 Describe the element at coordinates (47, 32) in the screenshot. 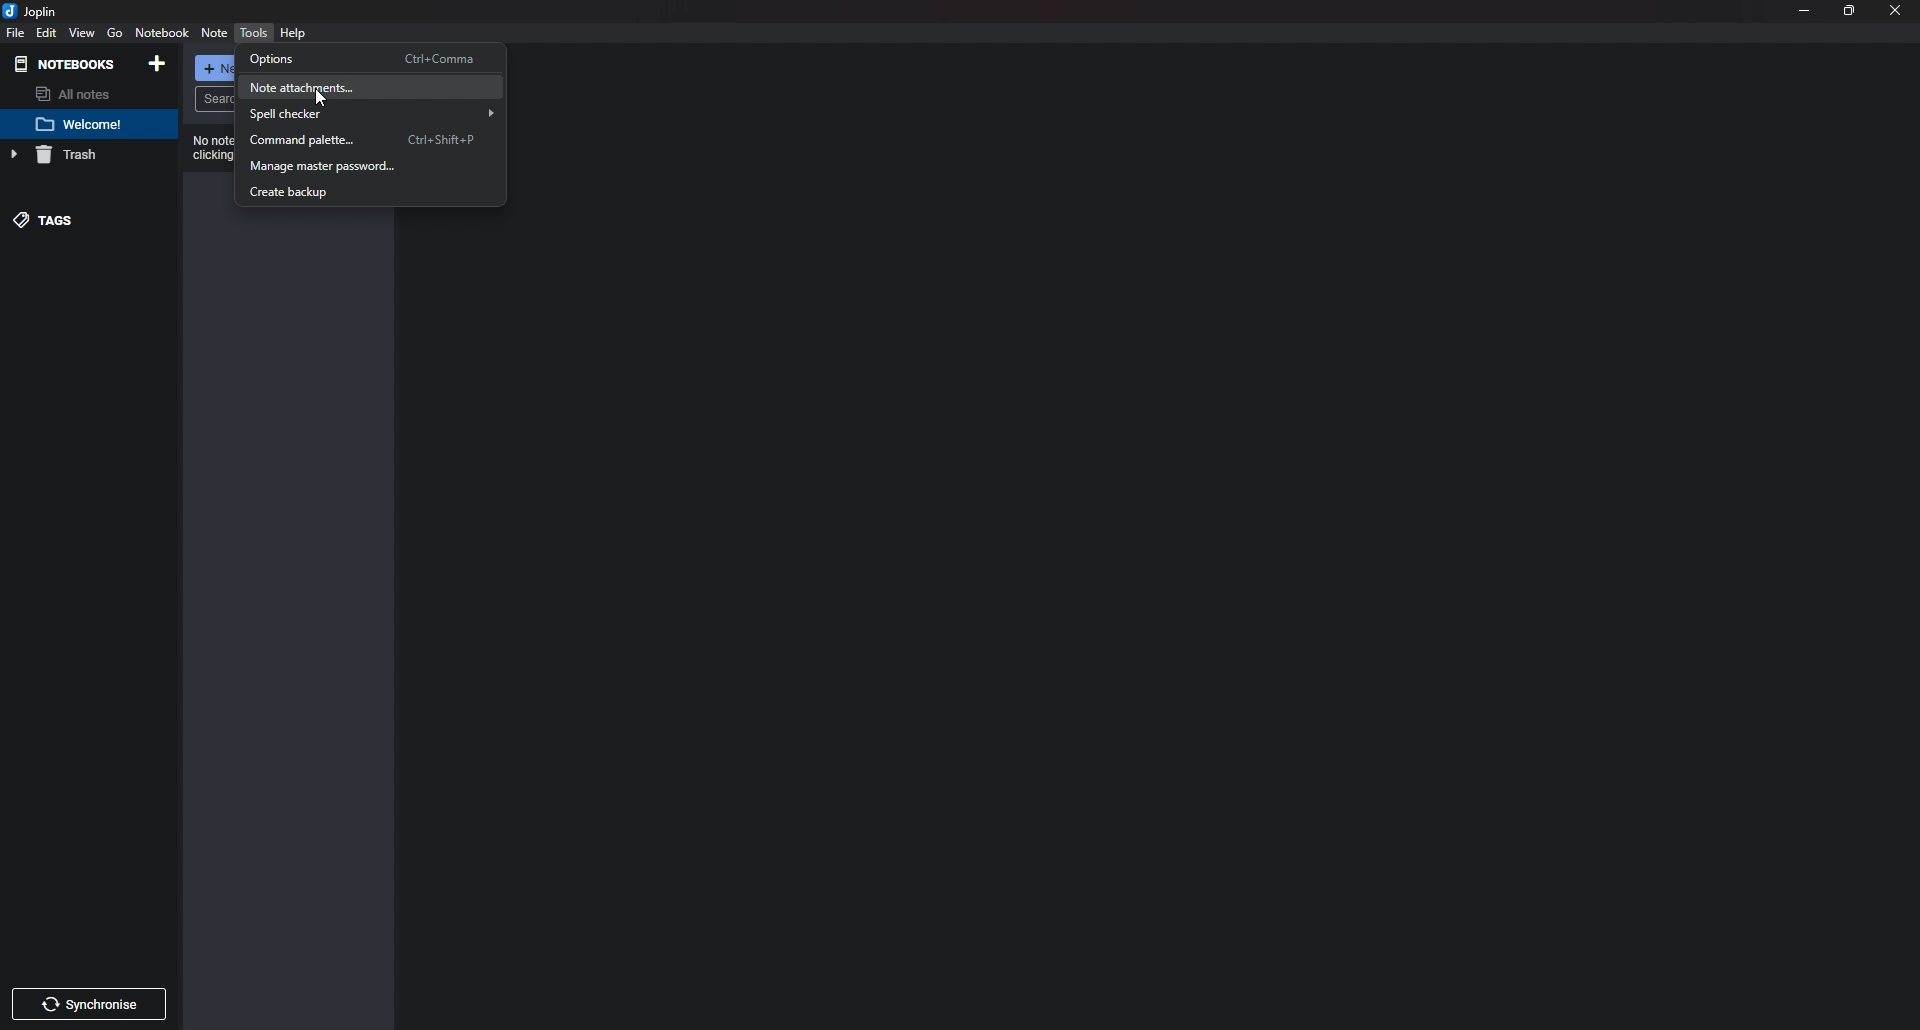

I see `edit` at that location.